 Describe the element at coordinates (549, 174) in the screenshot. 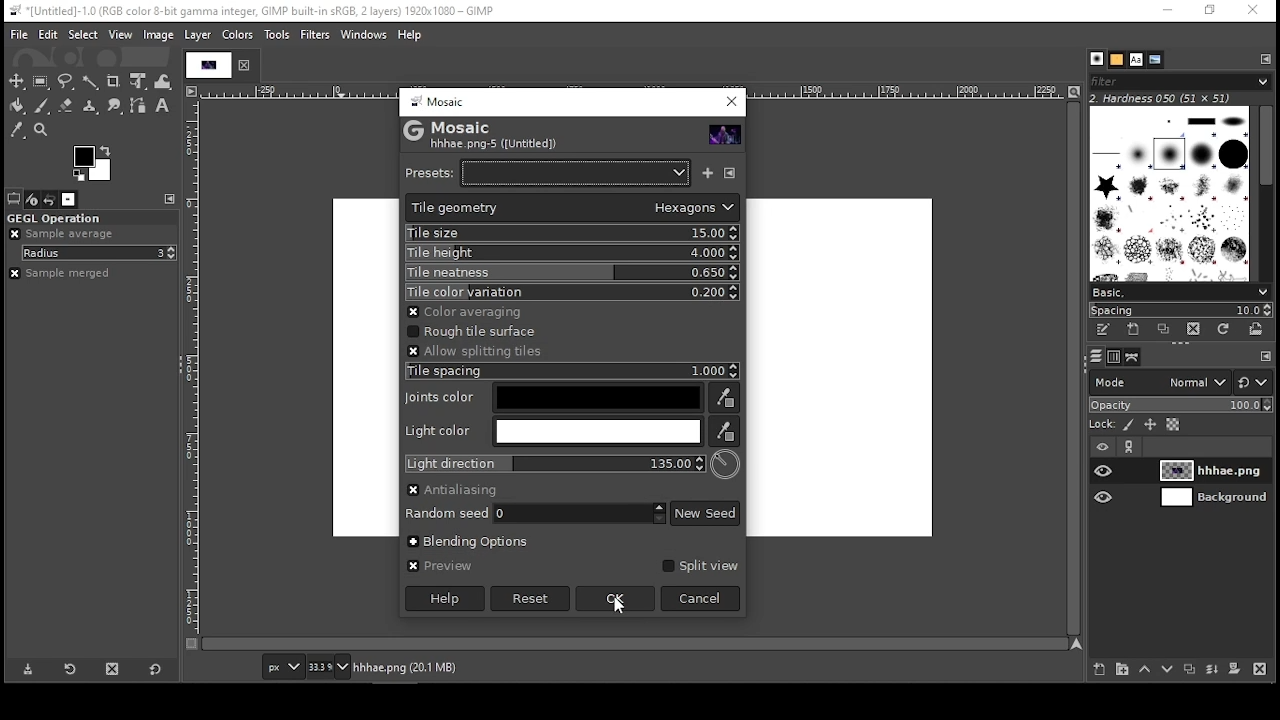

I see `presets` at that location.